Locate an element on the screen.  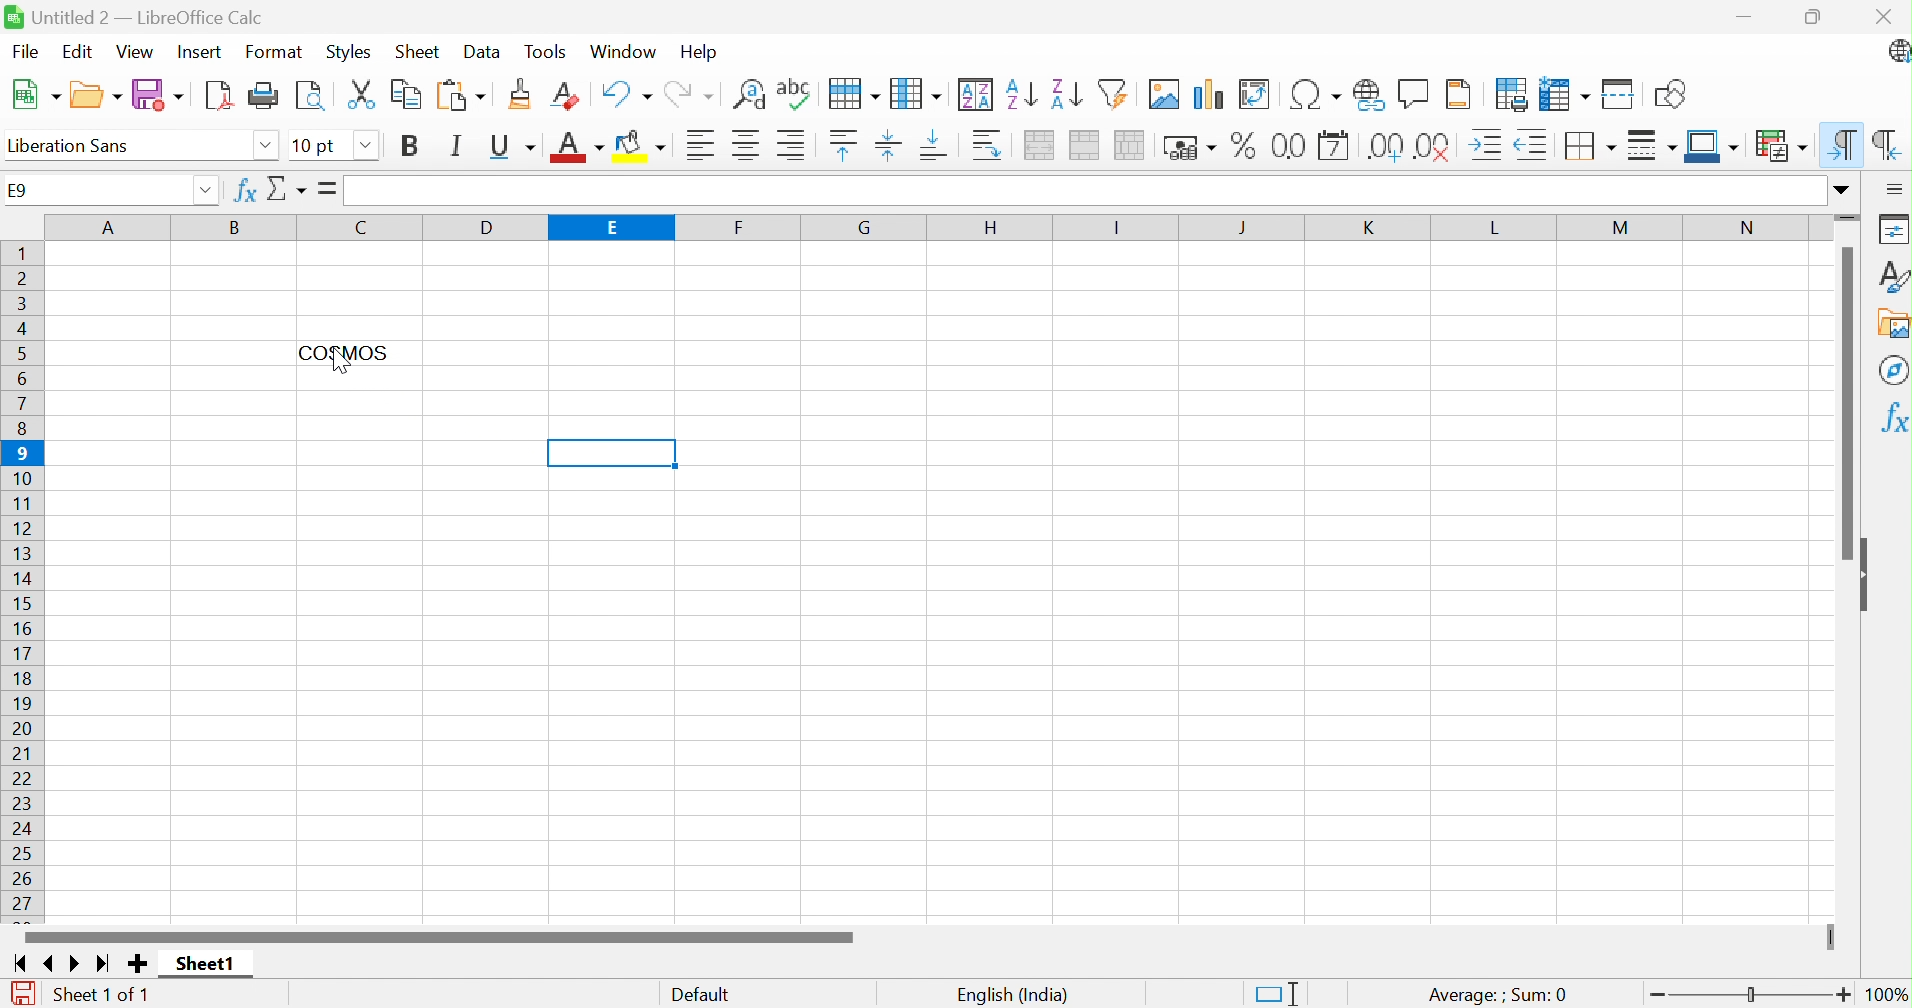
Input line is located at coordinates (1086, 189).